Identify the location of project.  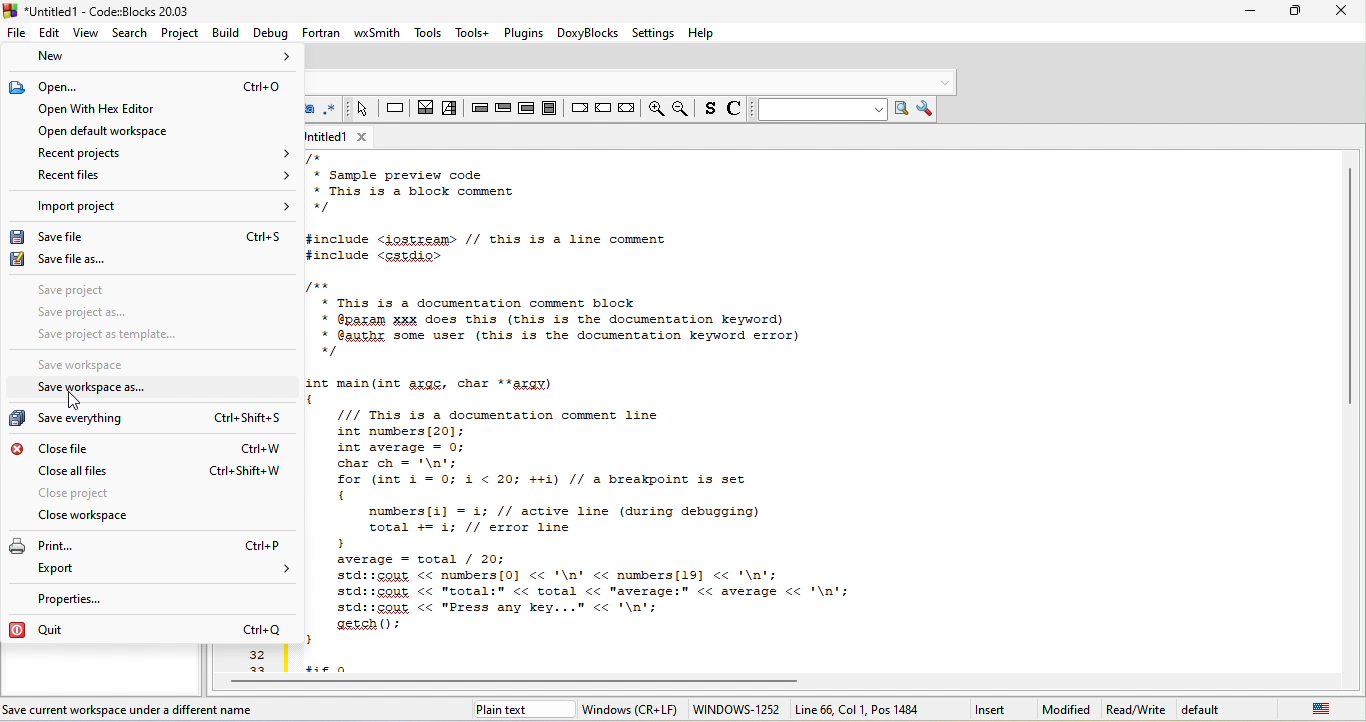
(182, 34).